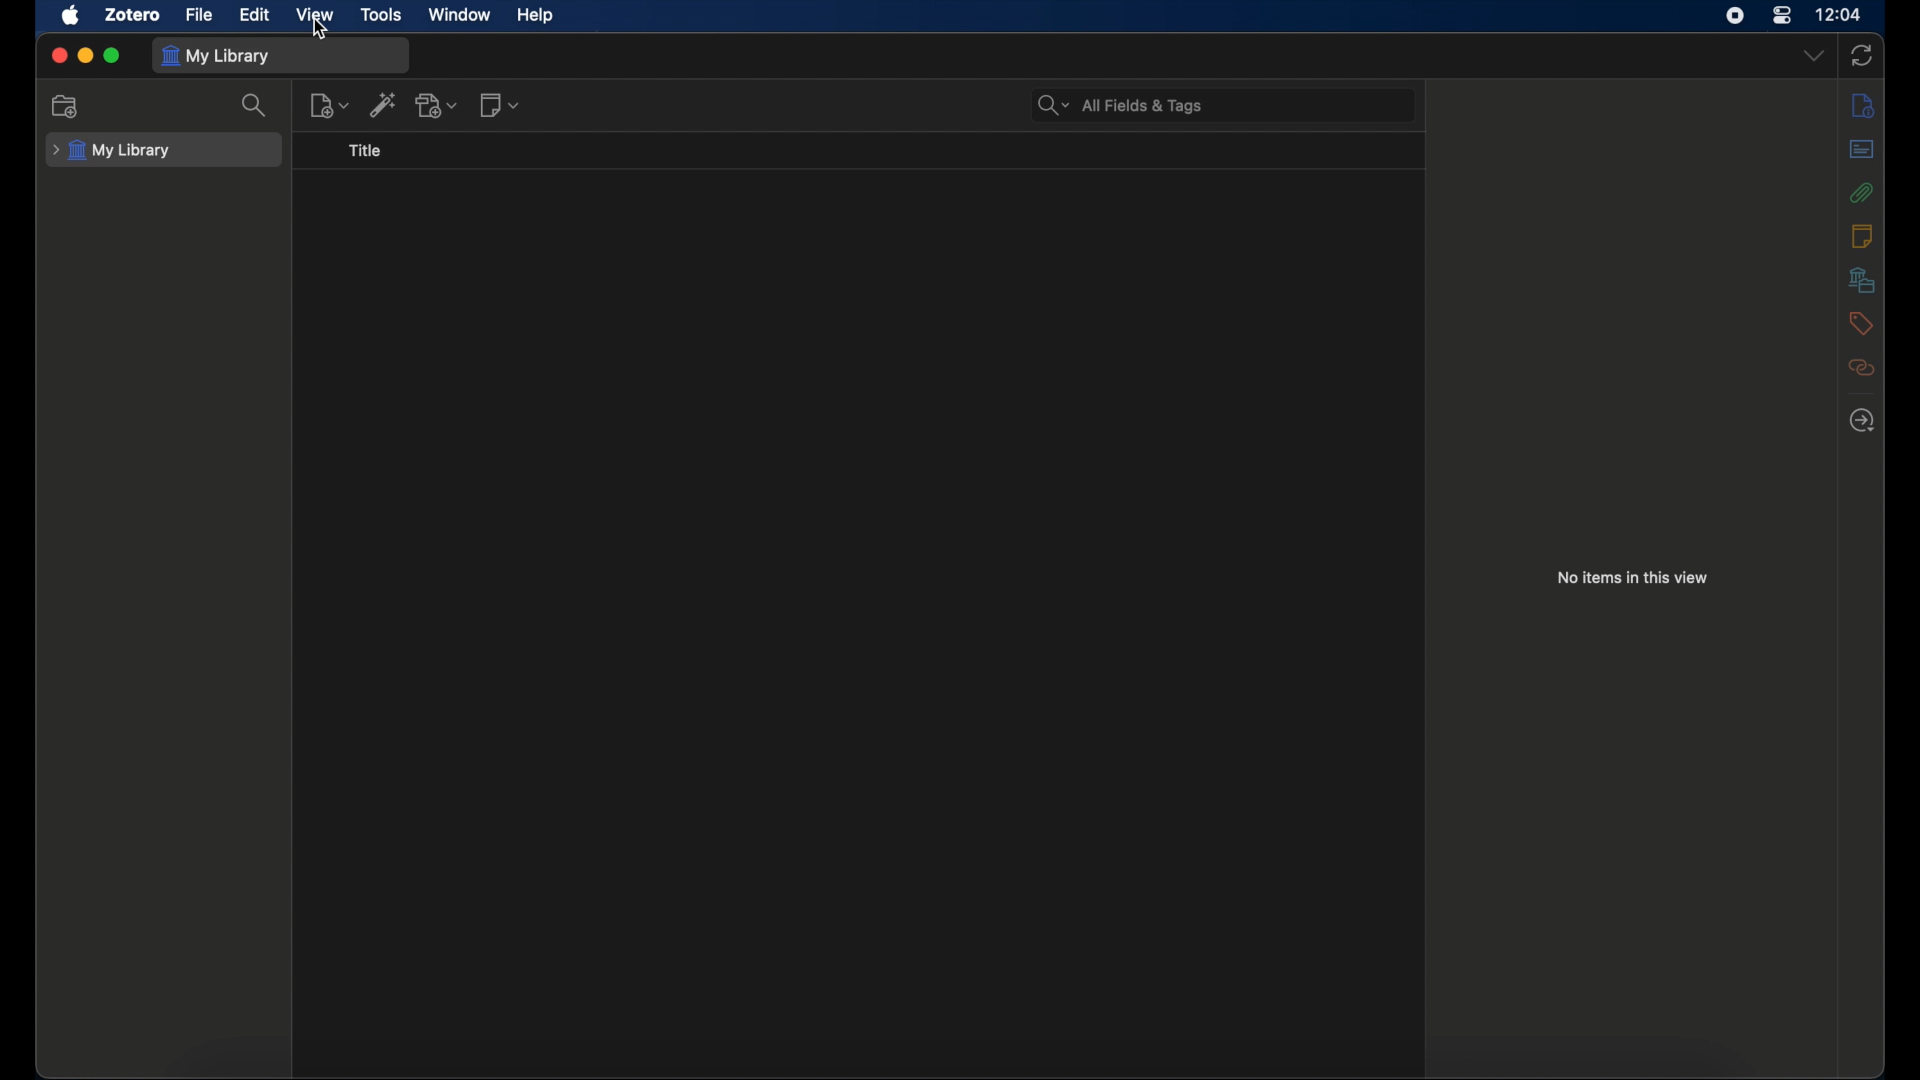 This screenshot has height=1080, width=1920. I want to click on minimize, so click(85, 55).